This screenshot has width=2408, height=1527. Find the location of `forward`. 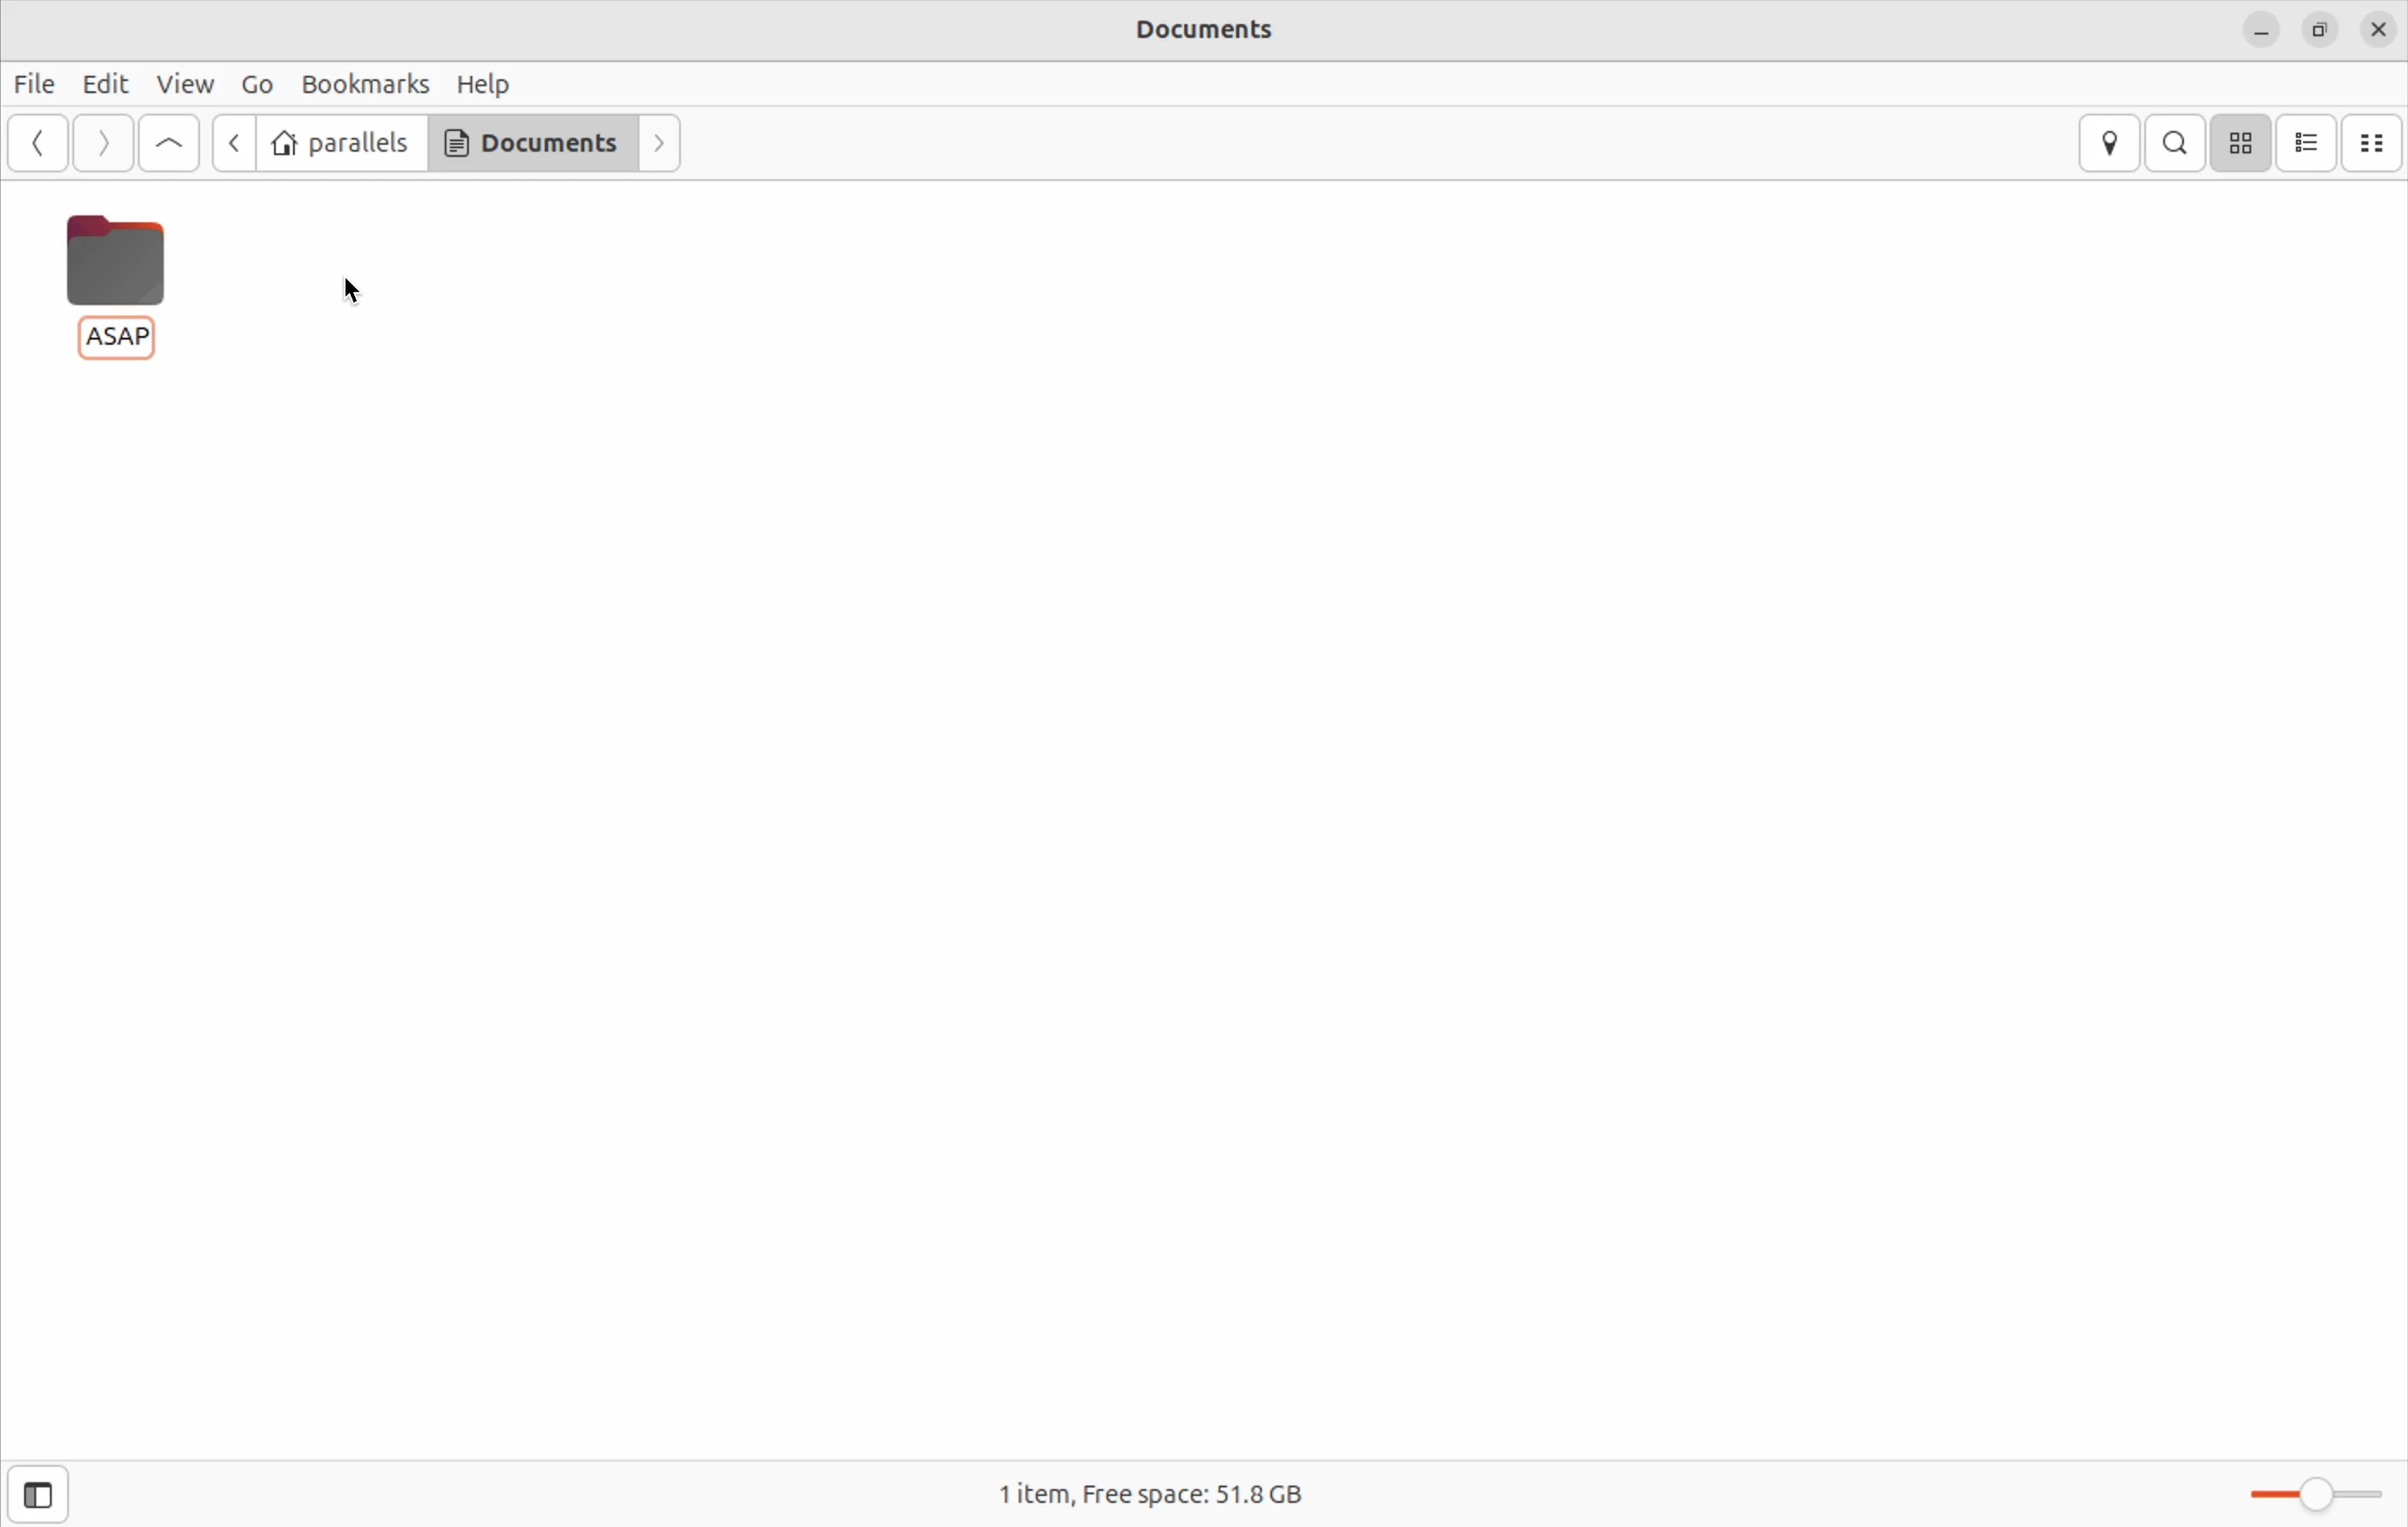

forward is located at coordinates (101, 144).